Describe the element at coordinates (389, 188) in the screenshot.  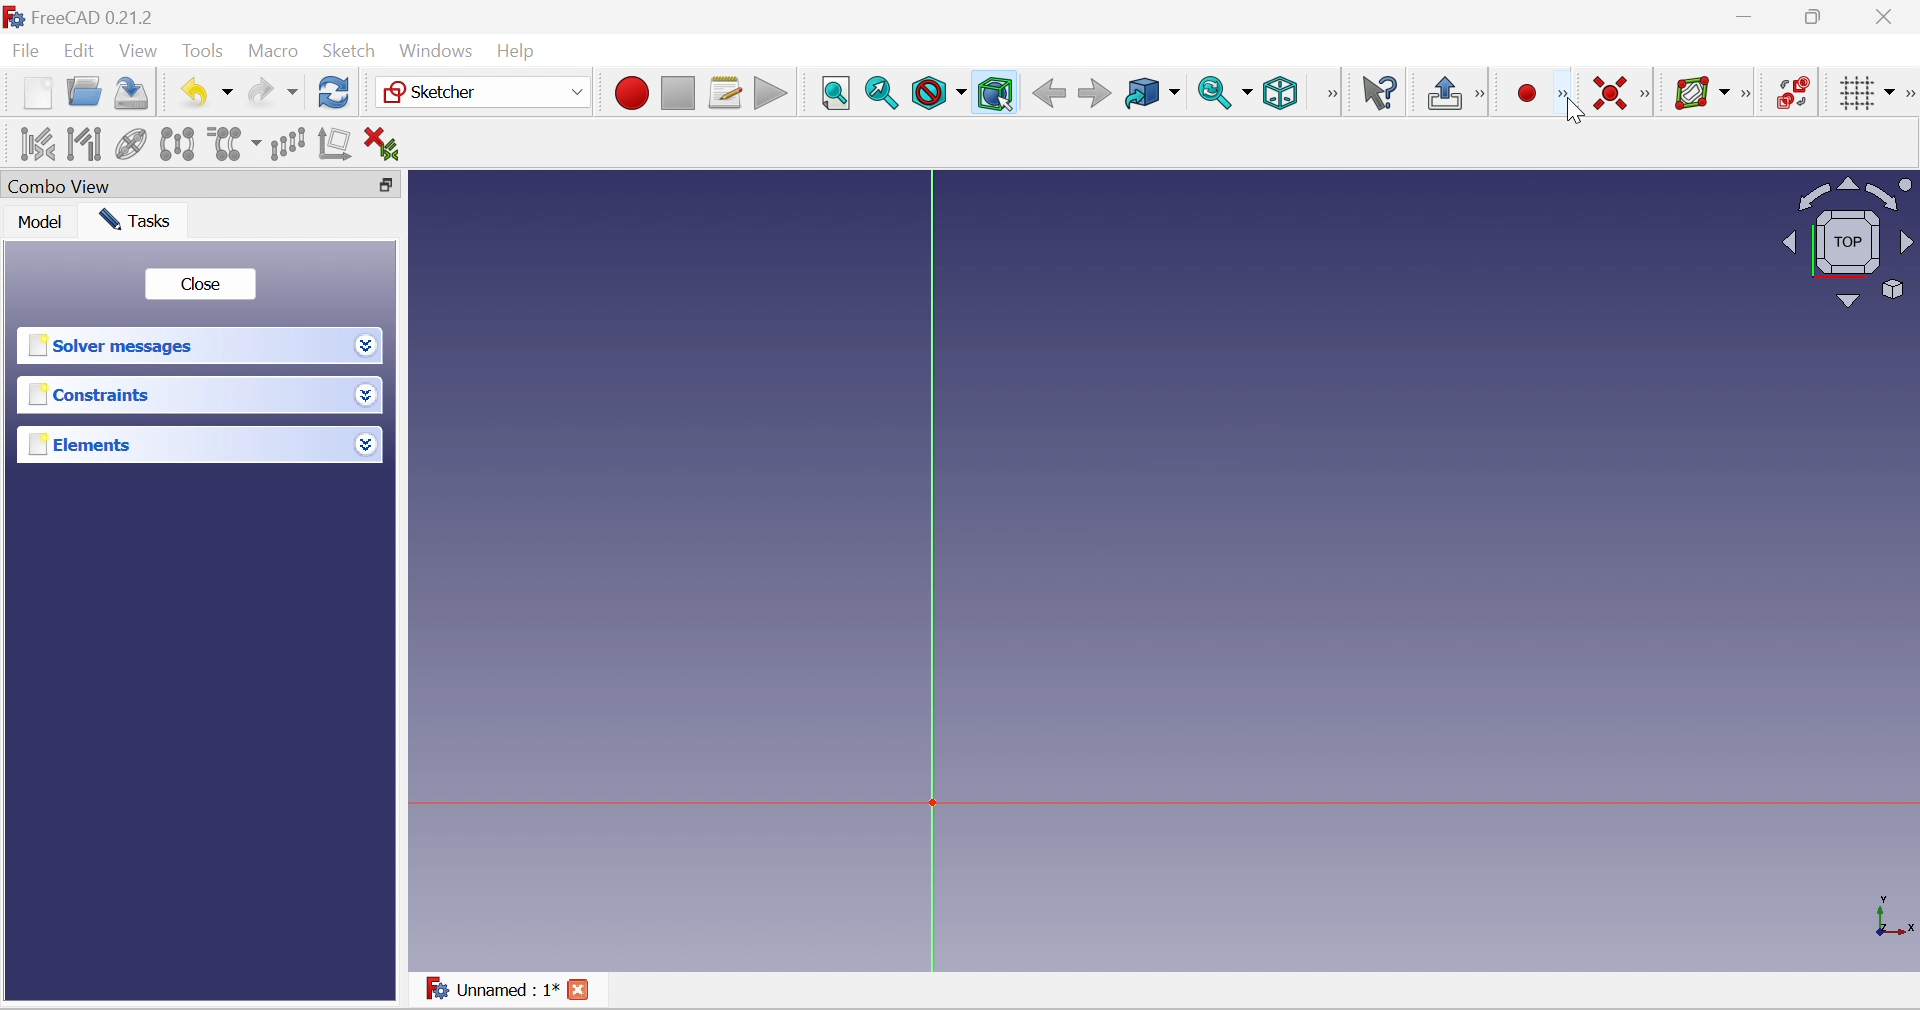
I see `Restore down` at that location.